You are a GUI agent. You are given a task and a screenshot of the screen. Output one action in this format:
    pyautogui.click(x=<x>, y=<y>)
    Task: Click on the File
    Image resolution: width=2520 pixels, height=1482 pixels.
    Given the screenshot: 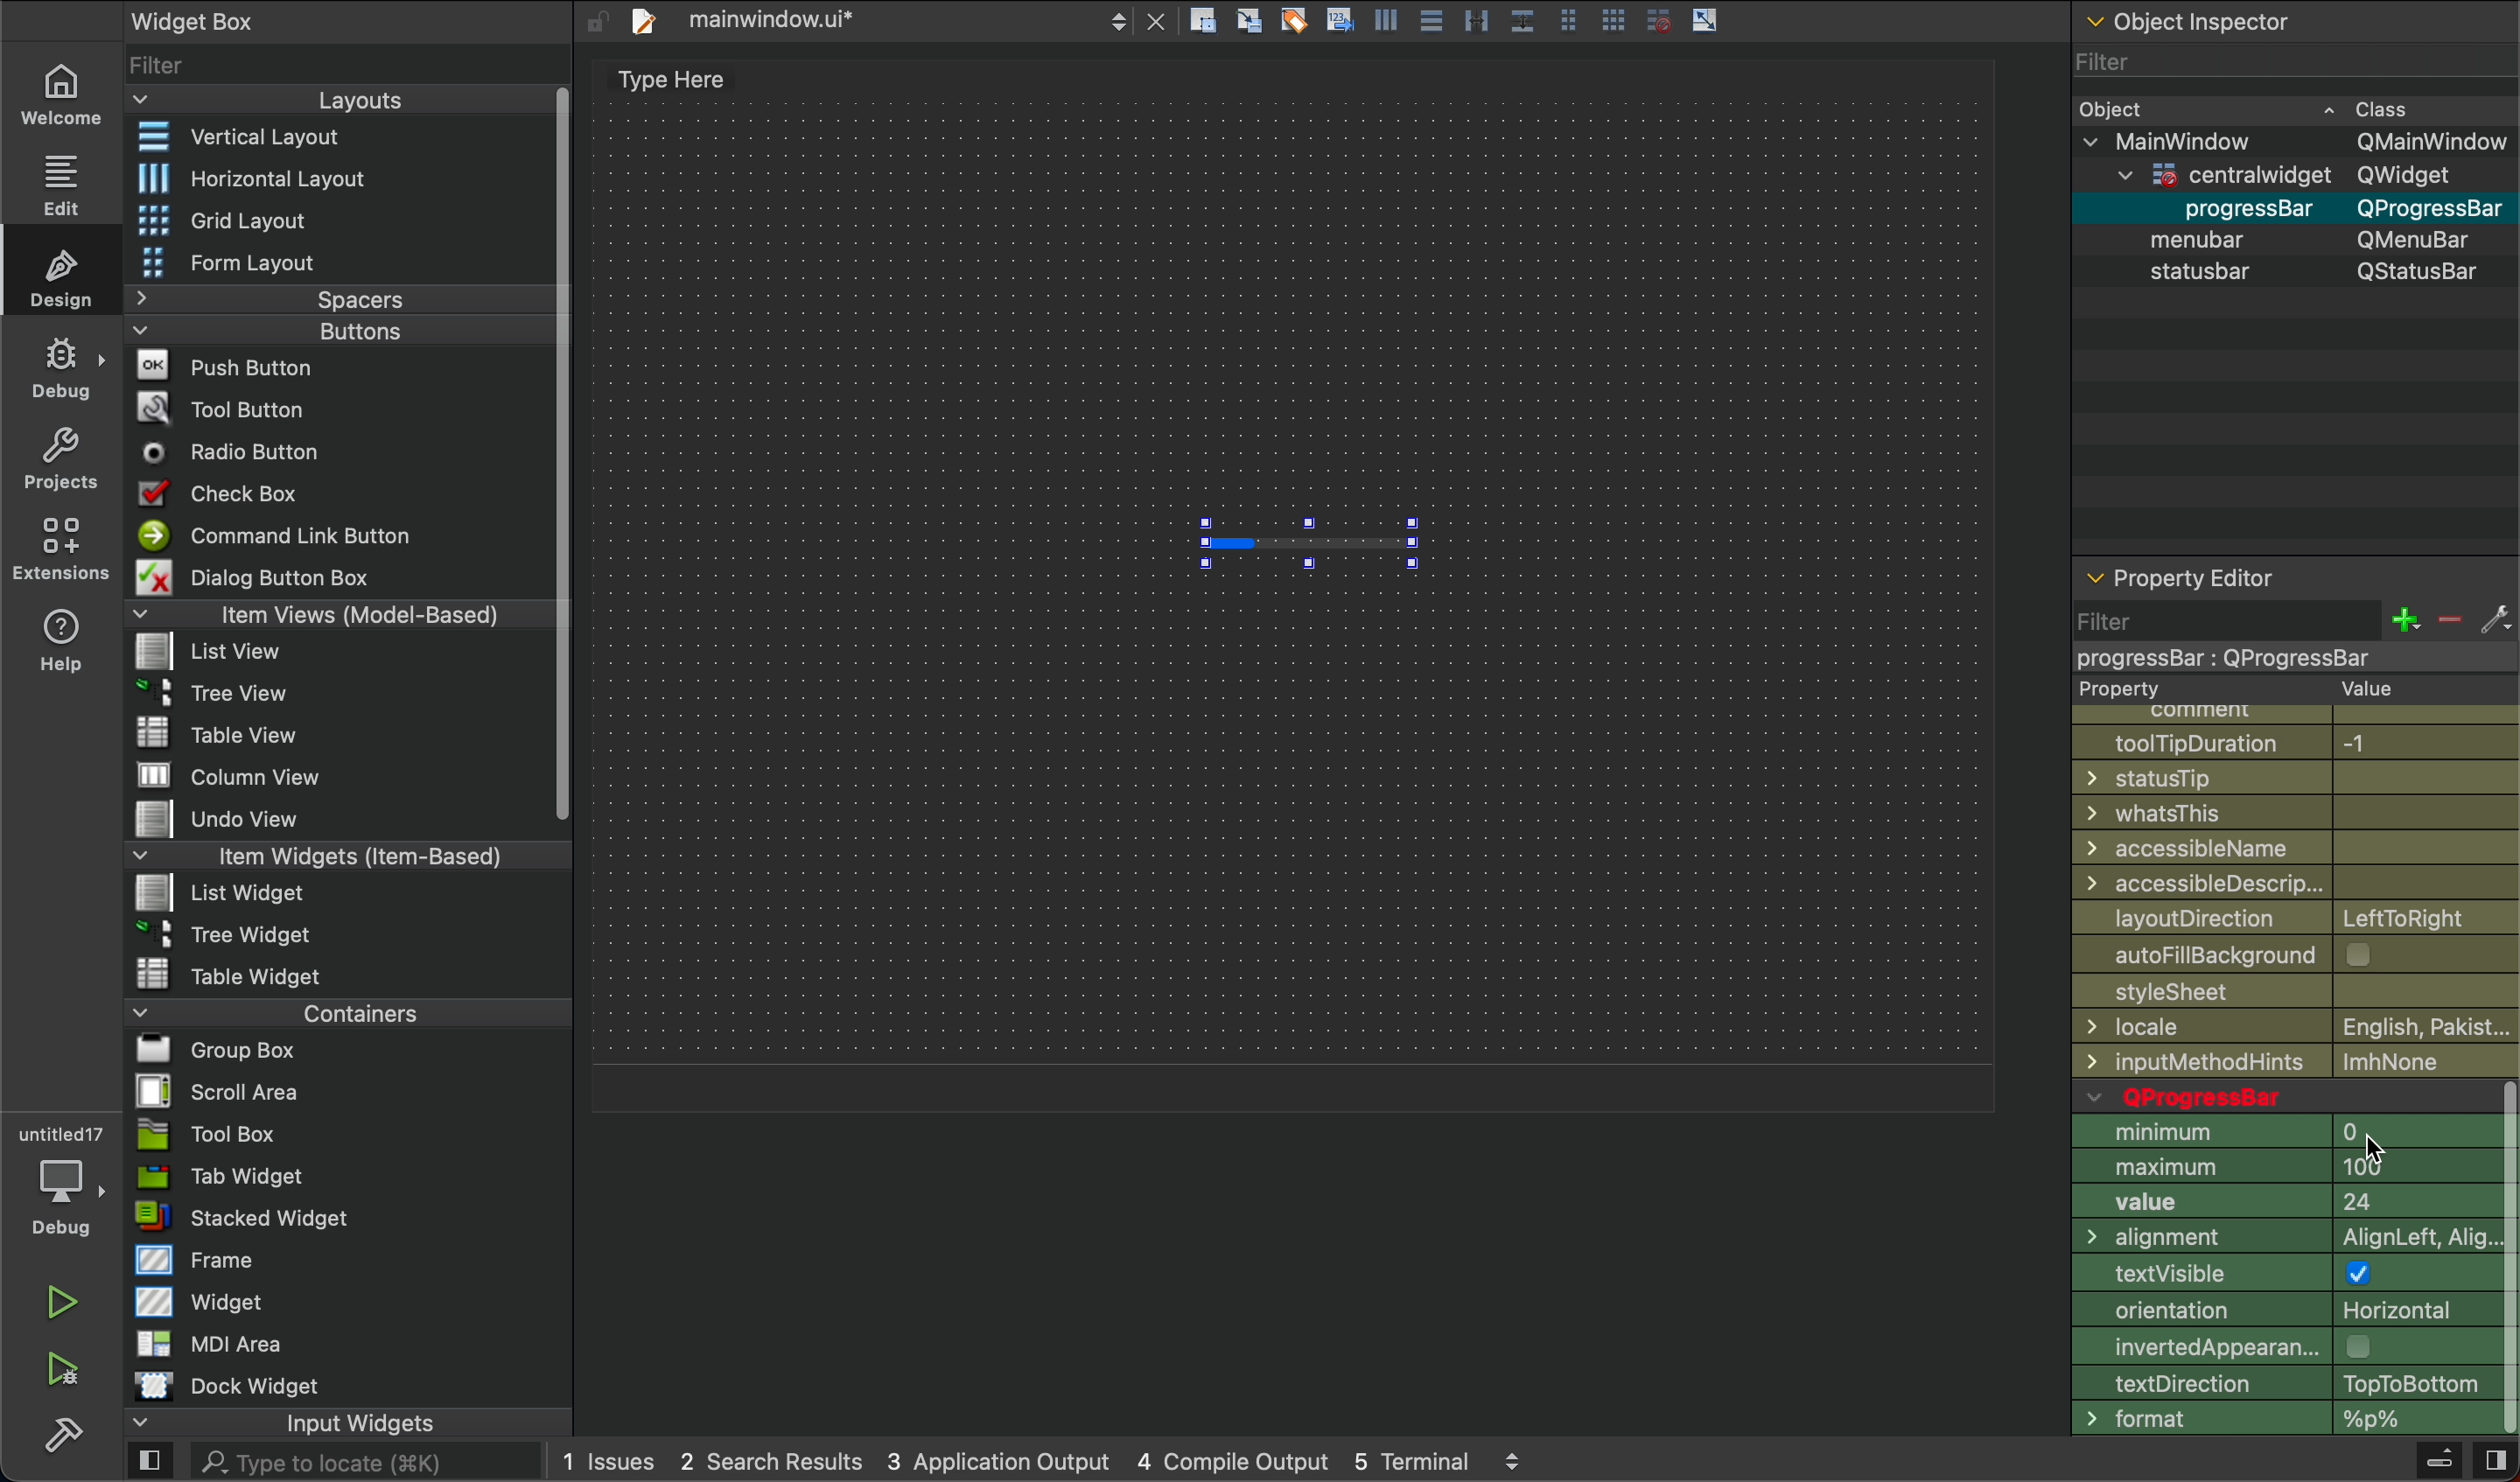 What is the action you would take?
    pyautogui.click(x=208, y=1091)
    